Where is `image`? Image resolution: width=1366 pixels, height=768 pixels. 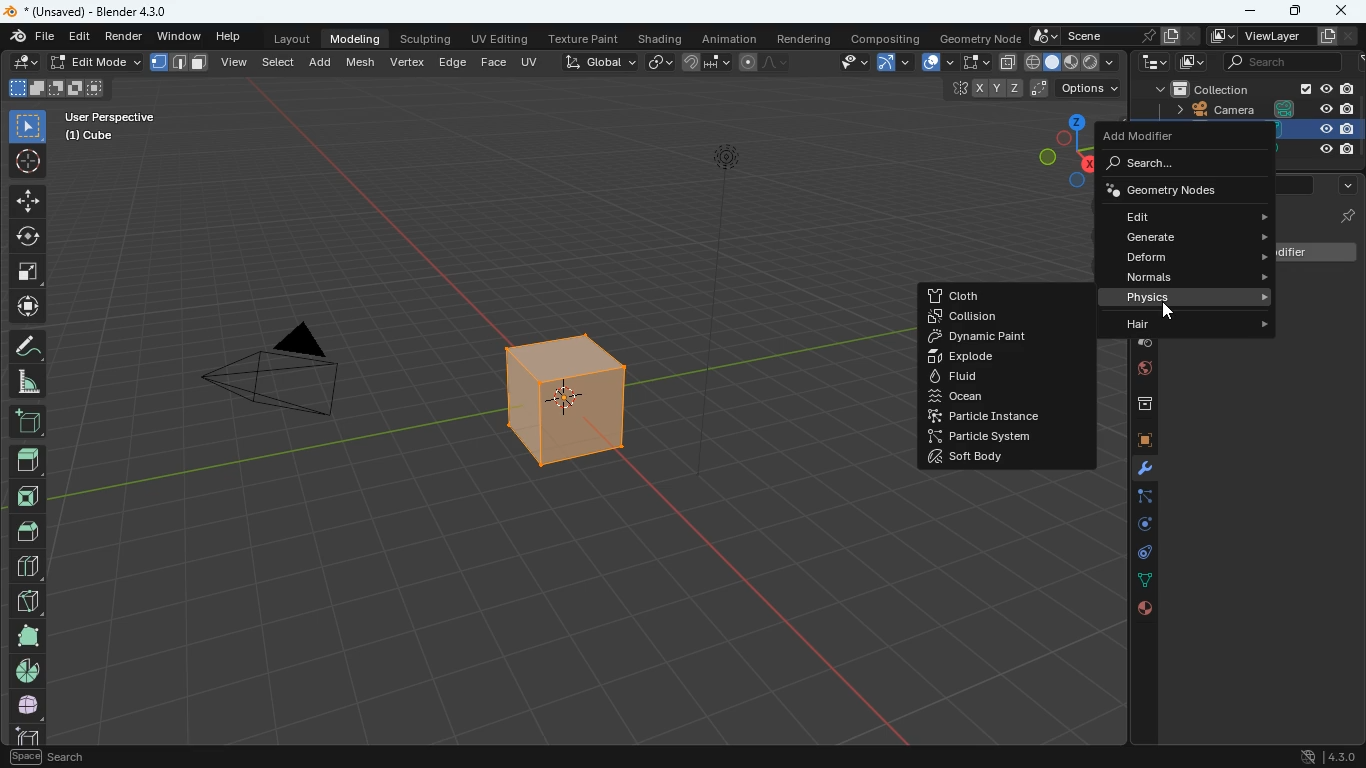
image is located at coordinates (1194, 65).